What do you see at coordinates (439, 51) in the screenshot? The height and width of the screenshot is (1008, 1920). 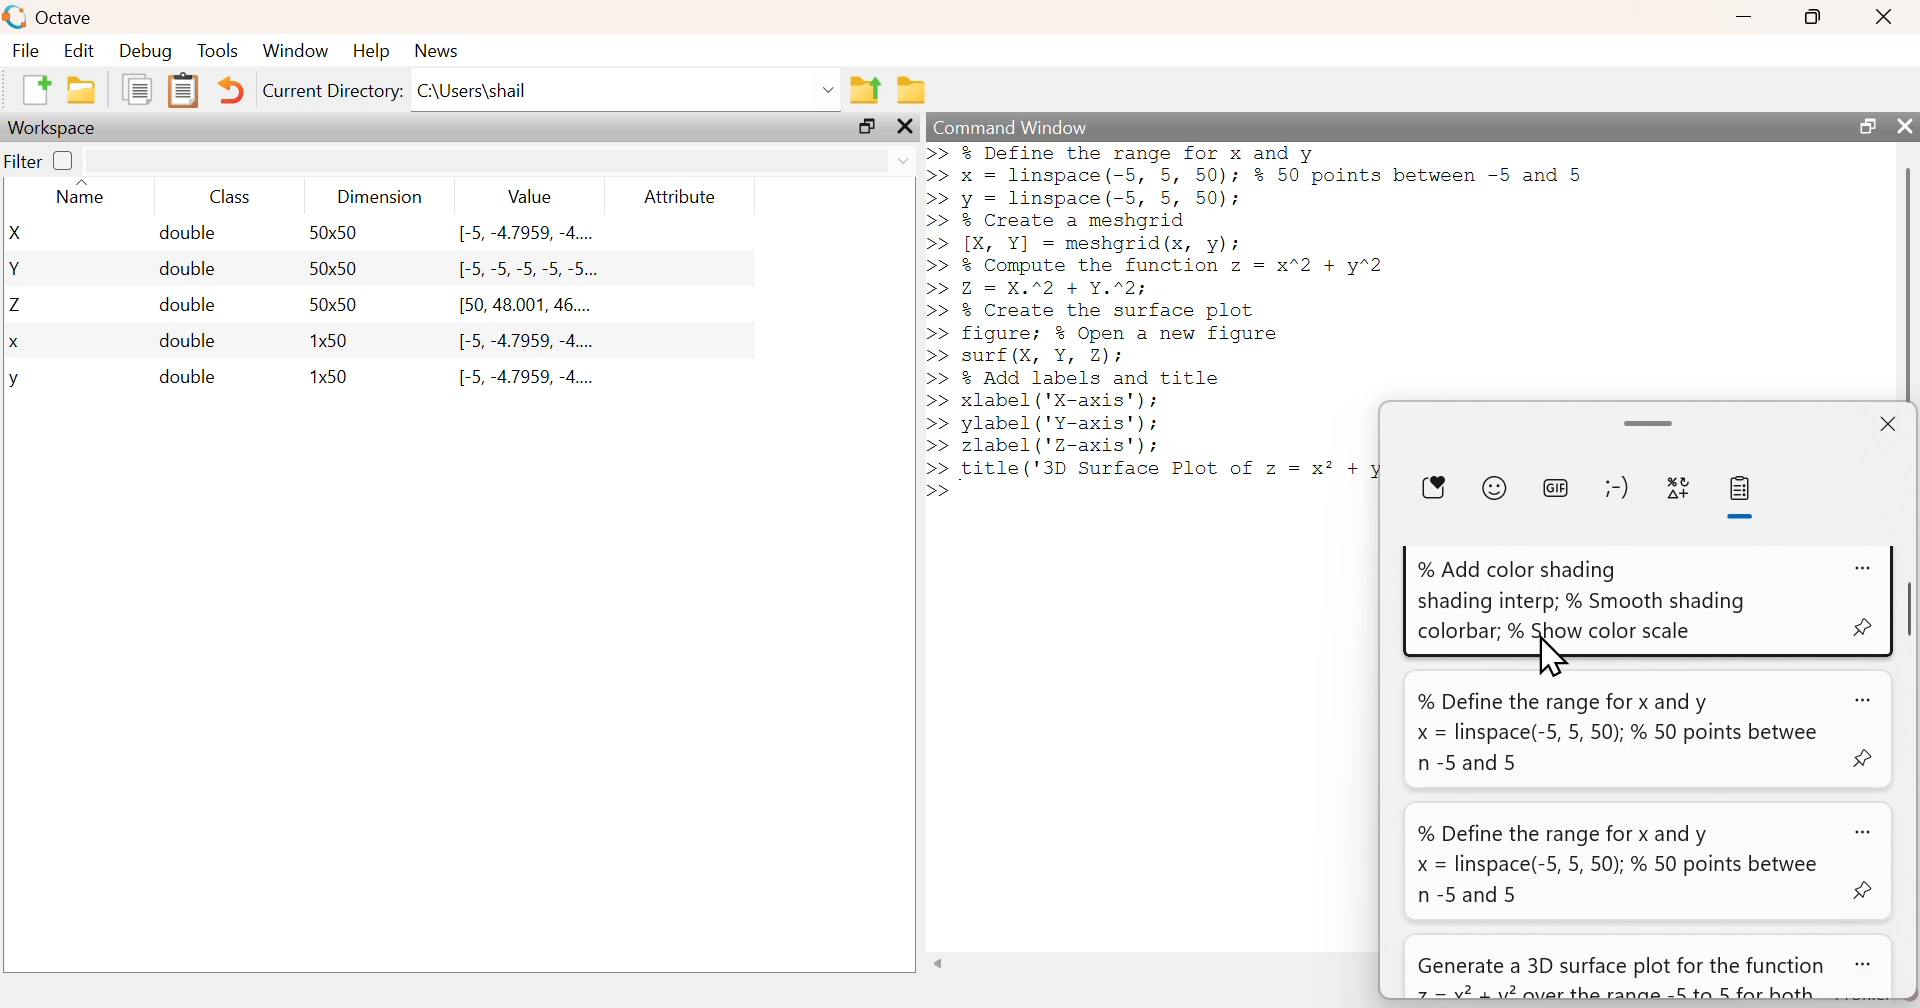 I see `News` at bounding box center [439, 51].